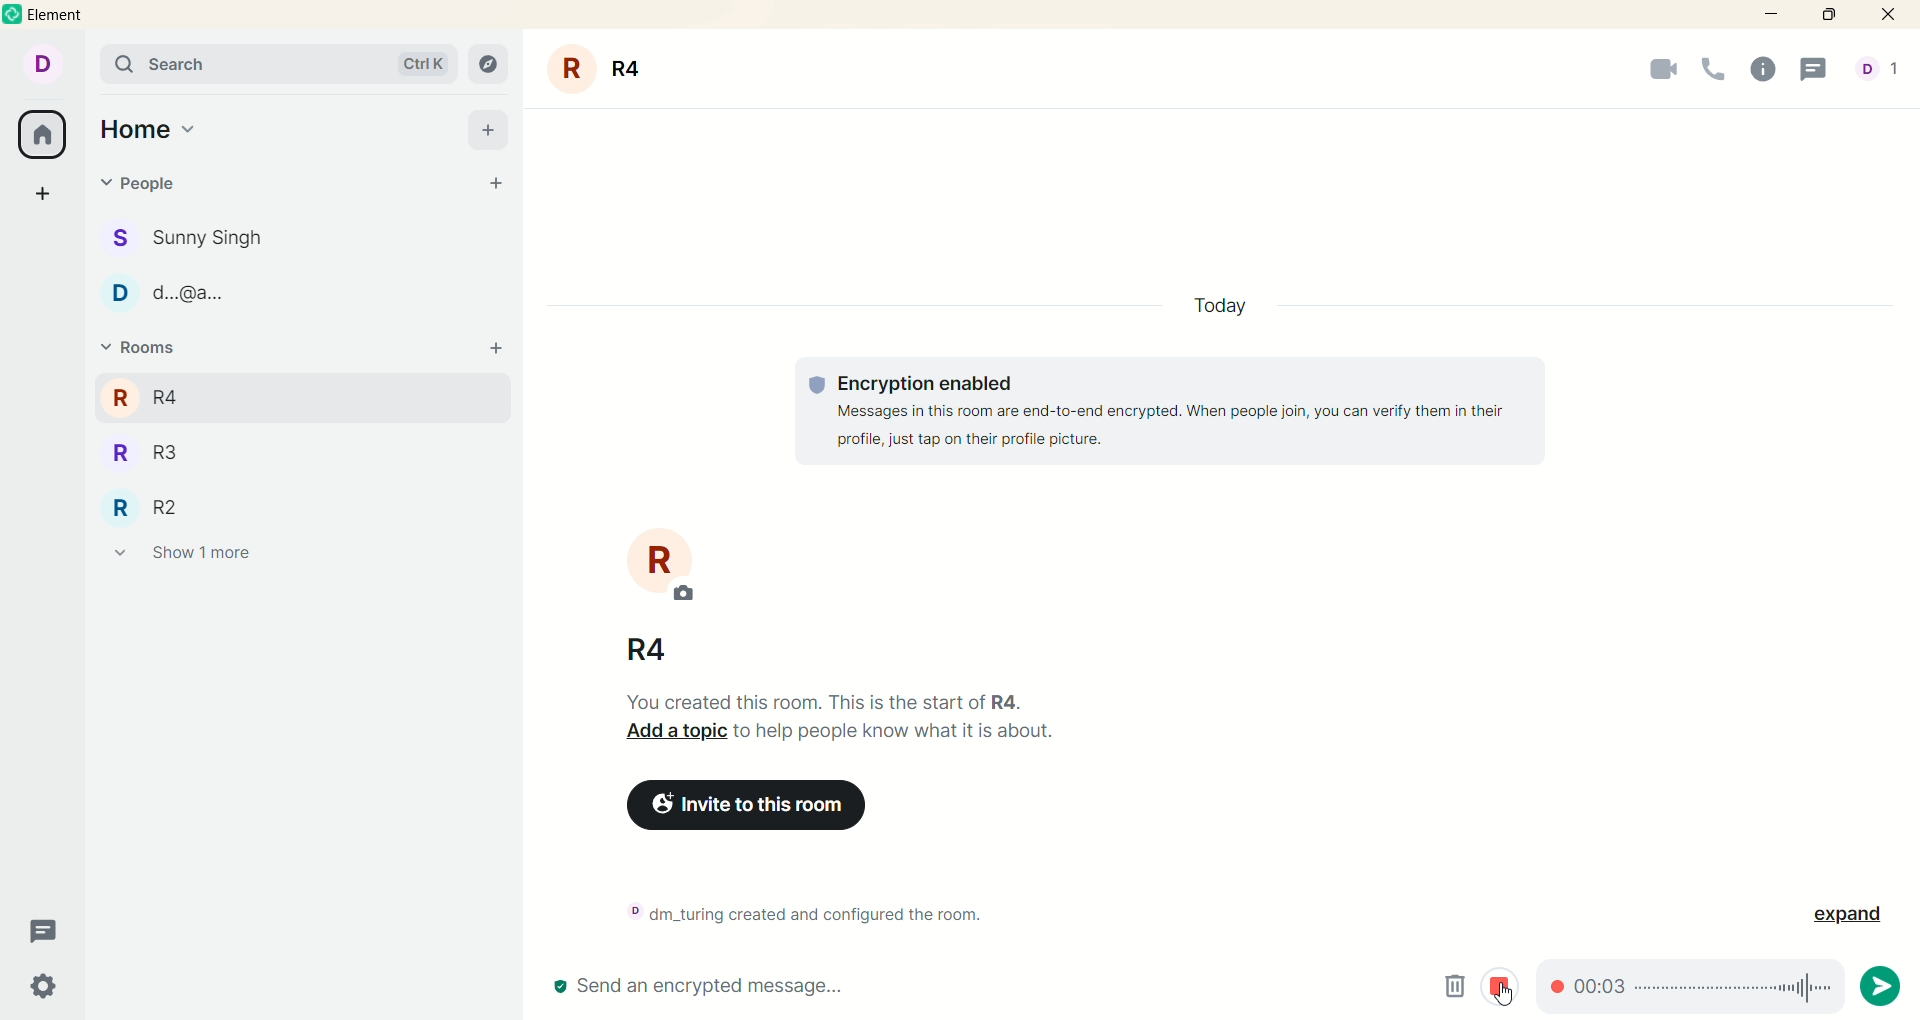 This screenshot has width=1920, height=1020. Describe the element at coordinates (651, 649) in the screenshot. I see `room name` at that location.